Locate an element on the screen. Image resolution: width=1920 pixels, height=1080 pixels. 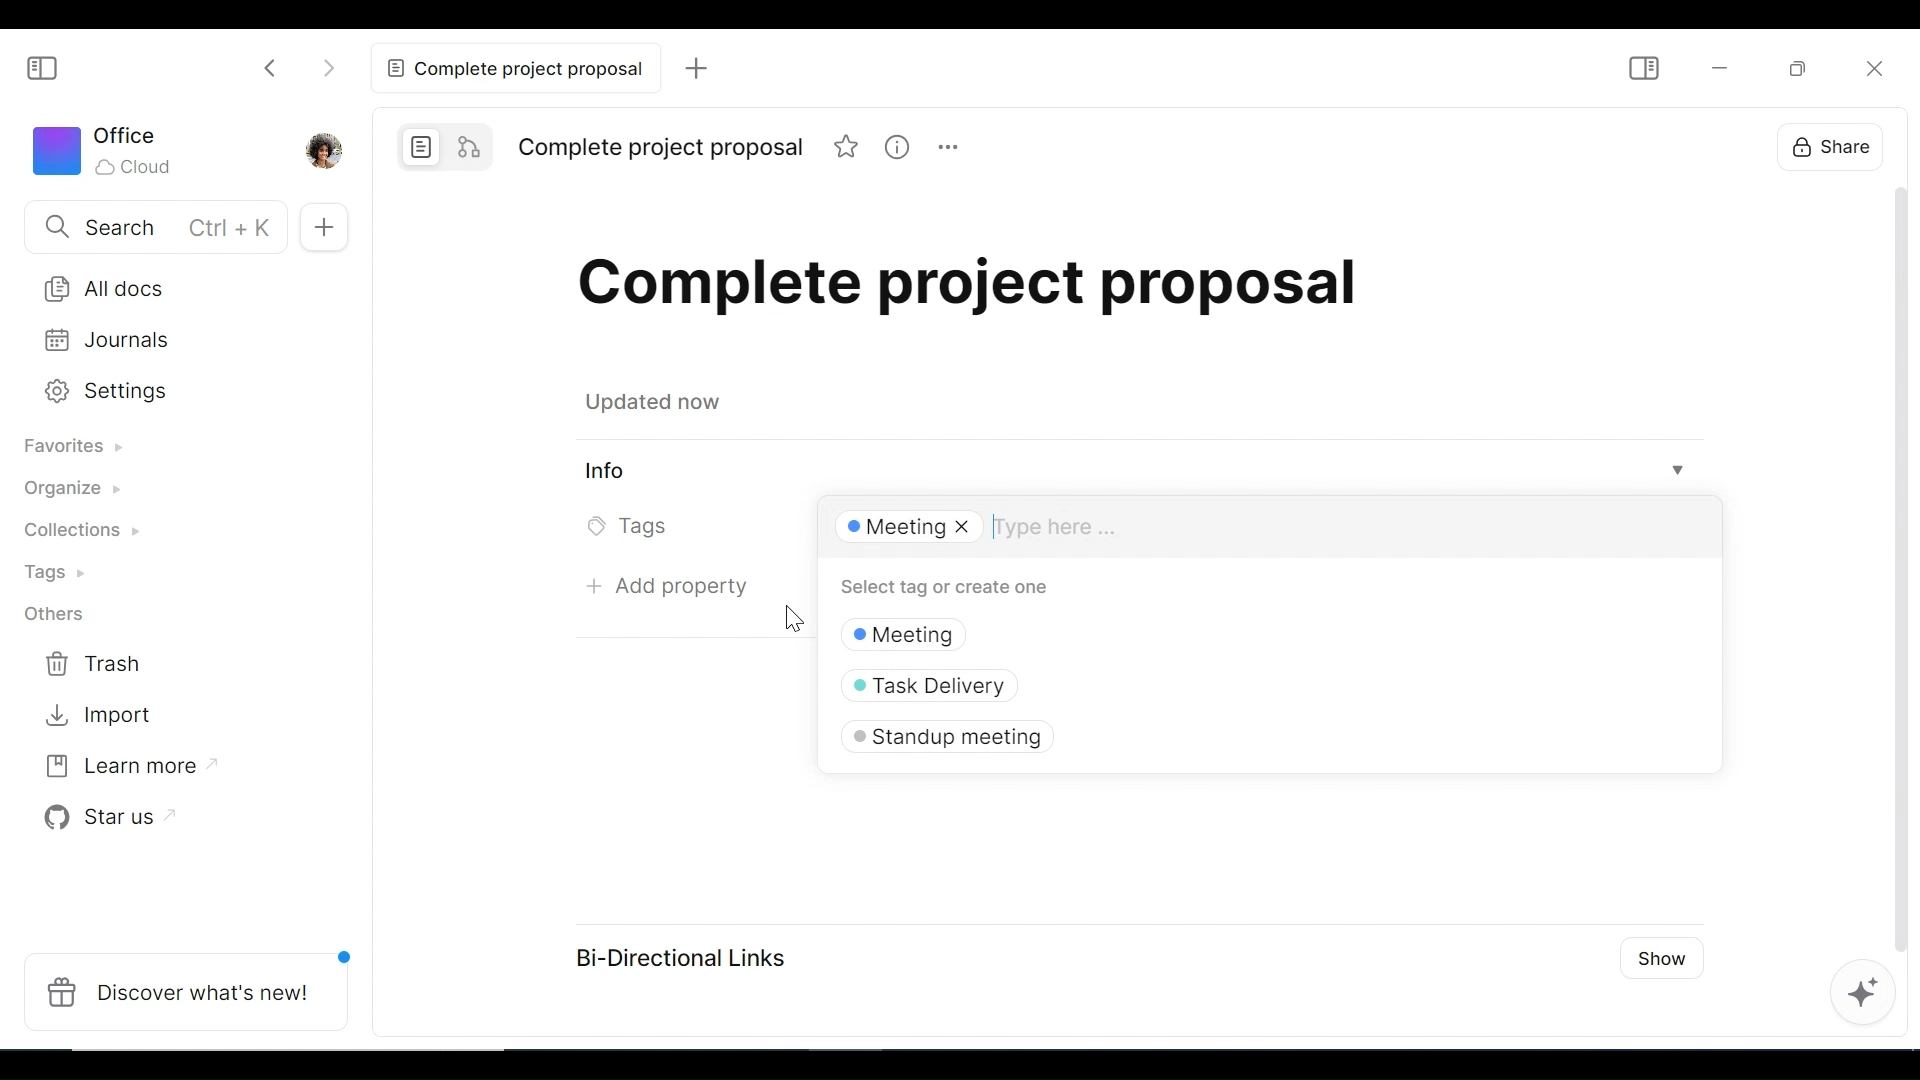
Click to go forward is located at coordinates (332, 69).